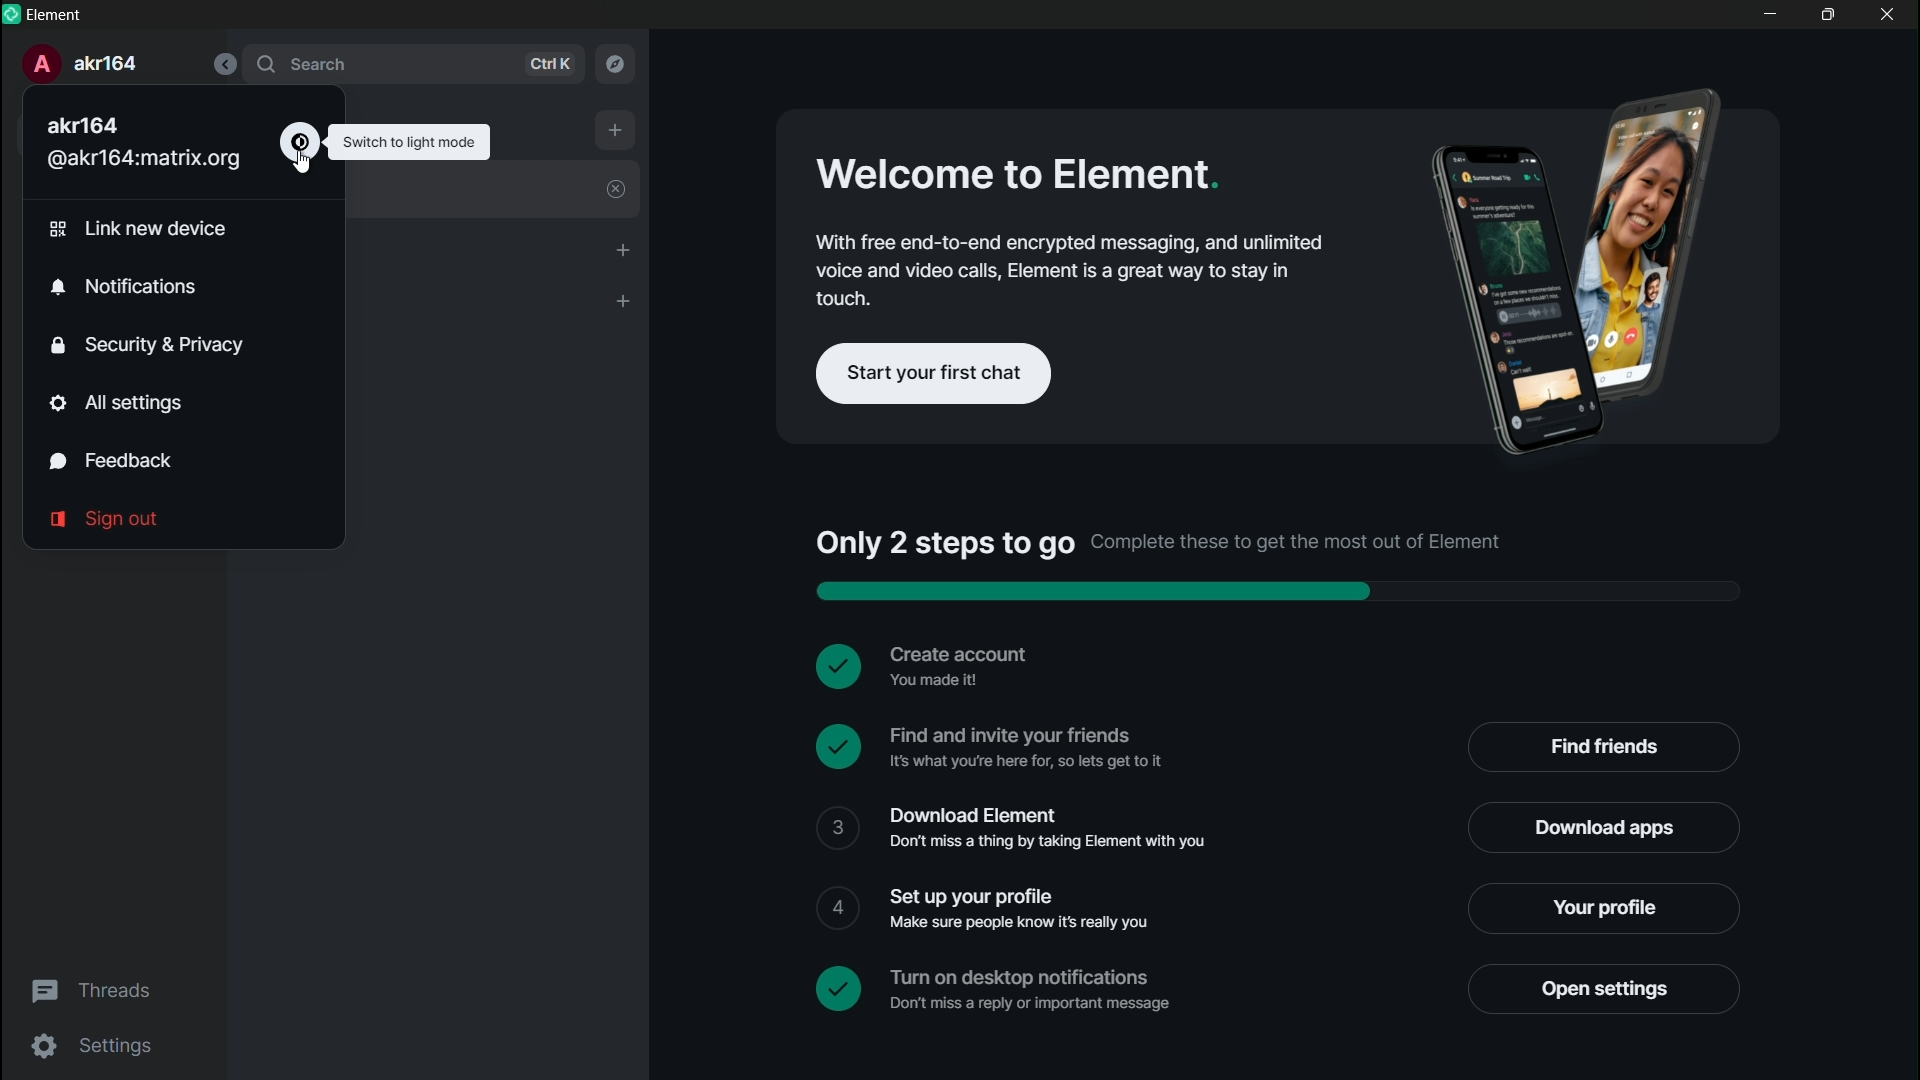  What do you see at coordinates (140, 229) in the screenshot?
I see `link new device` at bounding box center [140, 229].